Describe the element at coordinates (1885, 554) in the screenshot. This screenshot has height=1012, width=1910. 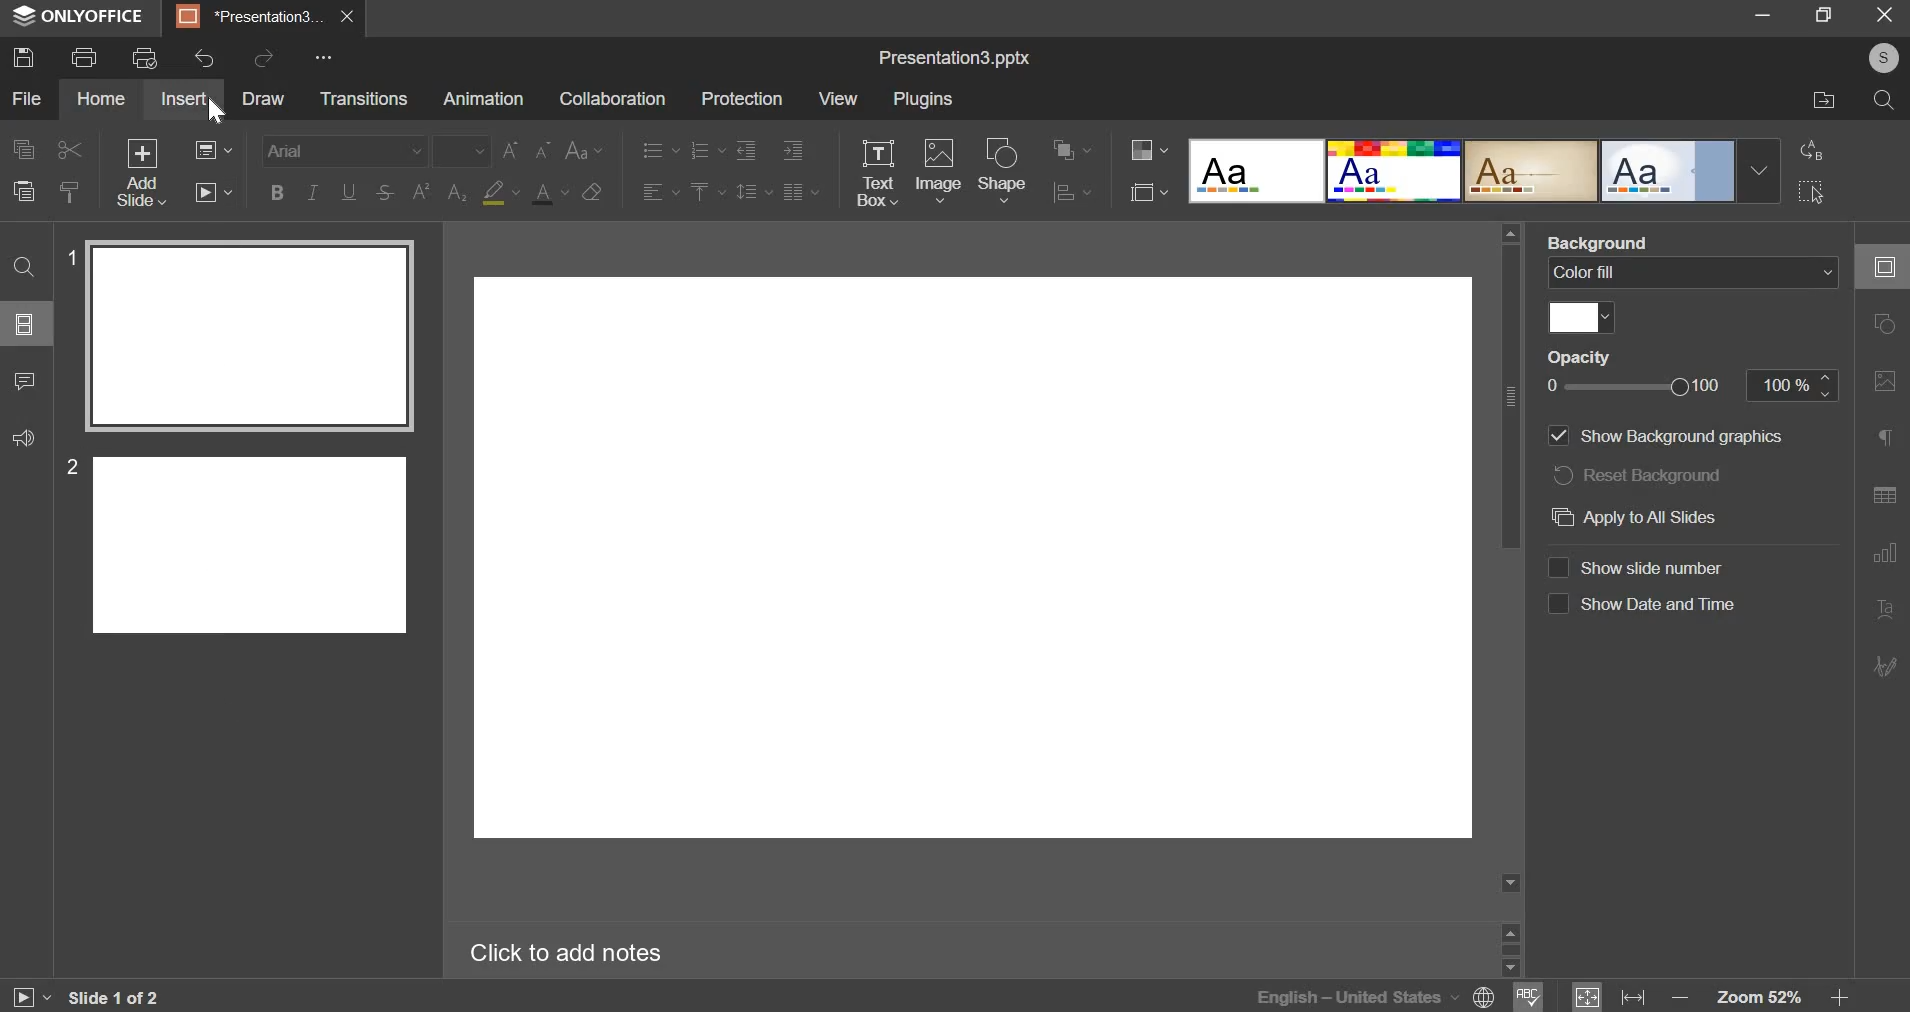
I see `Chart settings` at that location.